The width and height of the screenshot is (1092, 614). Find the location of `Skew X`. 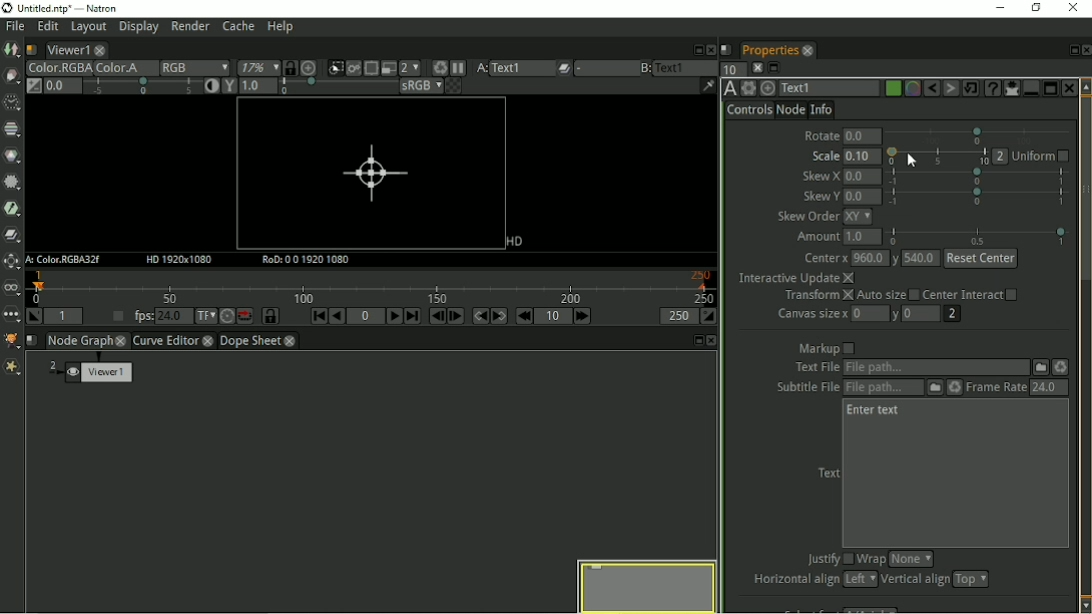

Skew X is located at coordinates (937, 176).